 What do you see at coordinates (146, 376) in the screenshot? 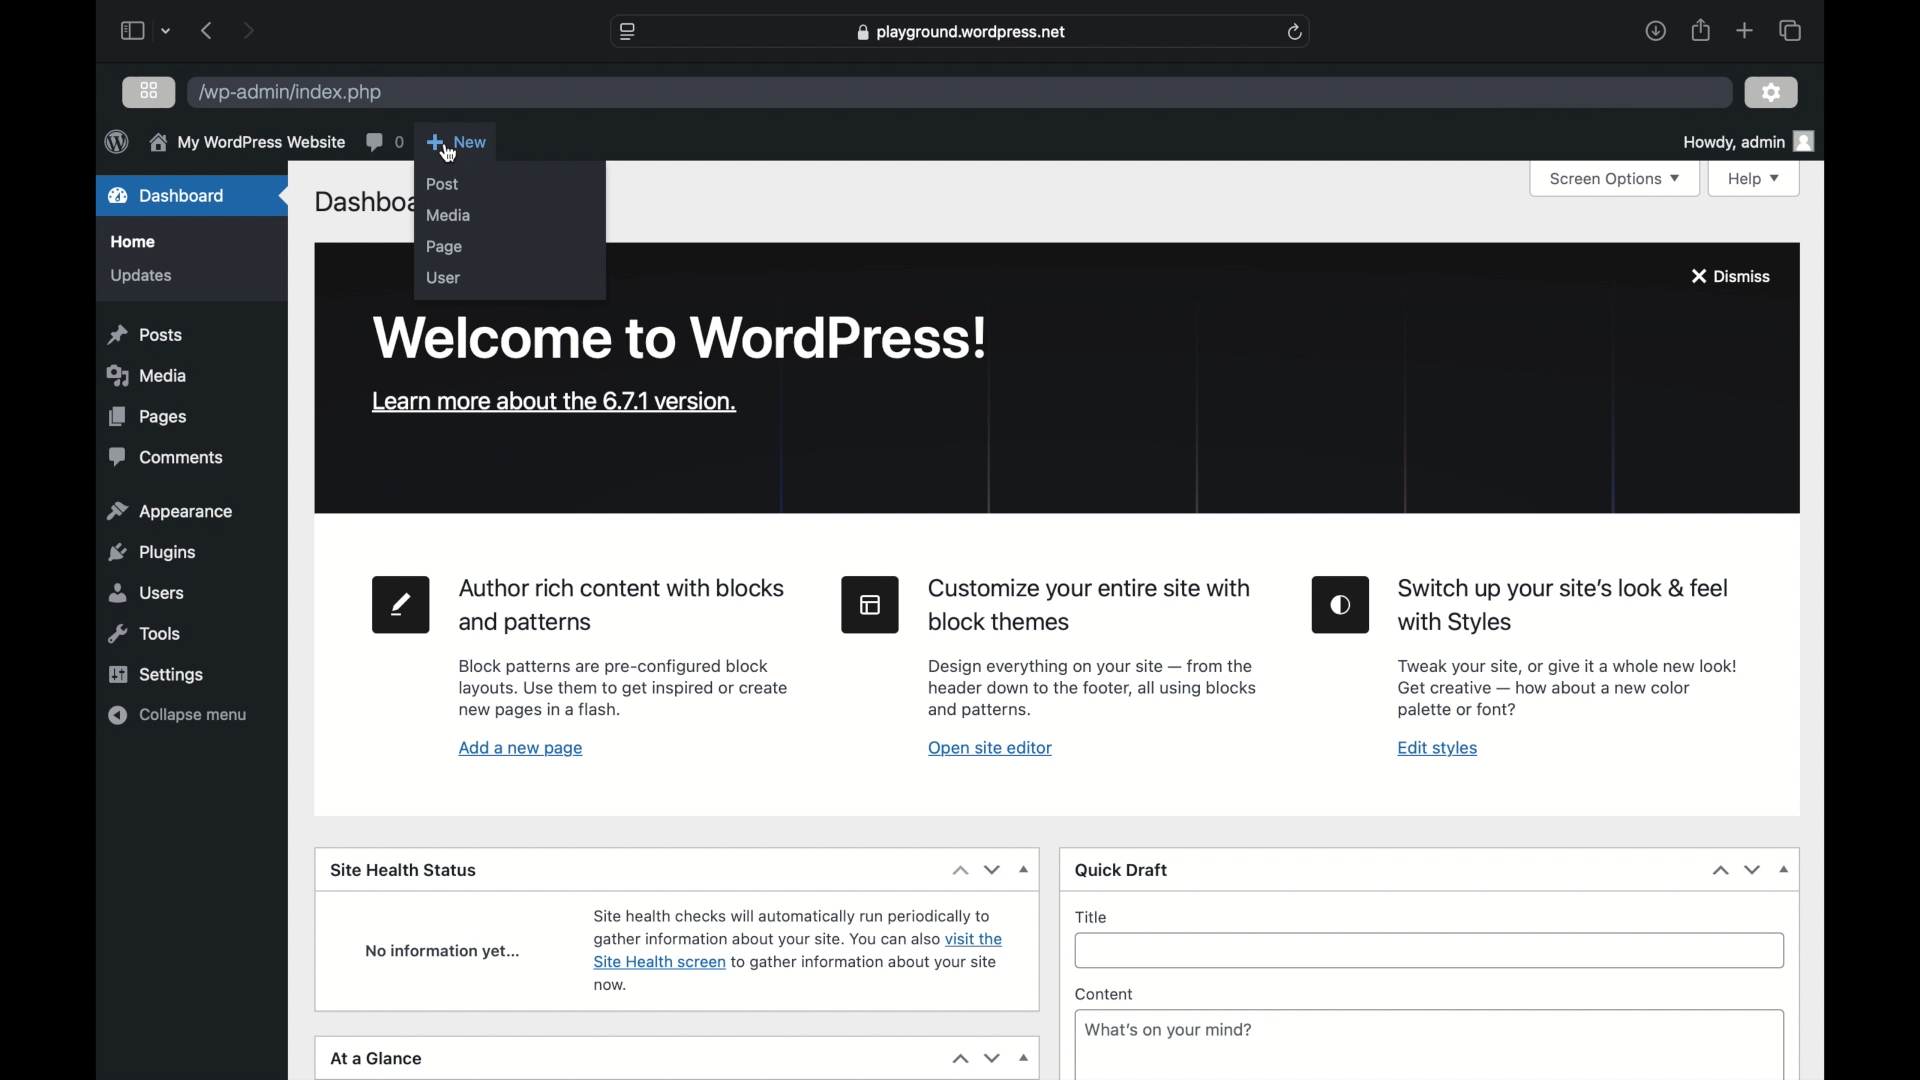
I see `media` at bounding box center [146, 376].